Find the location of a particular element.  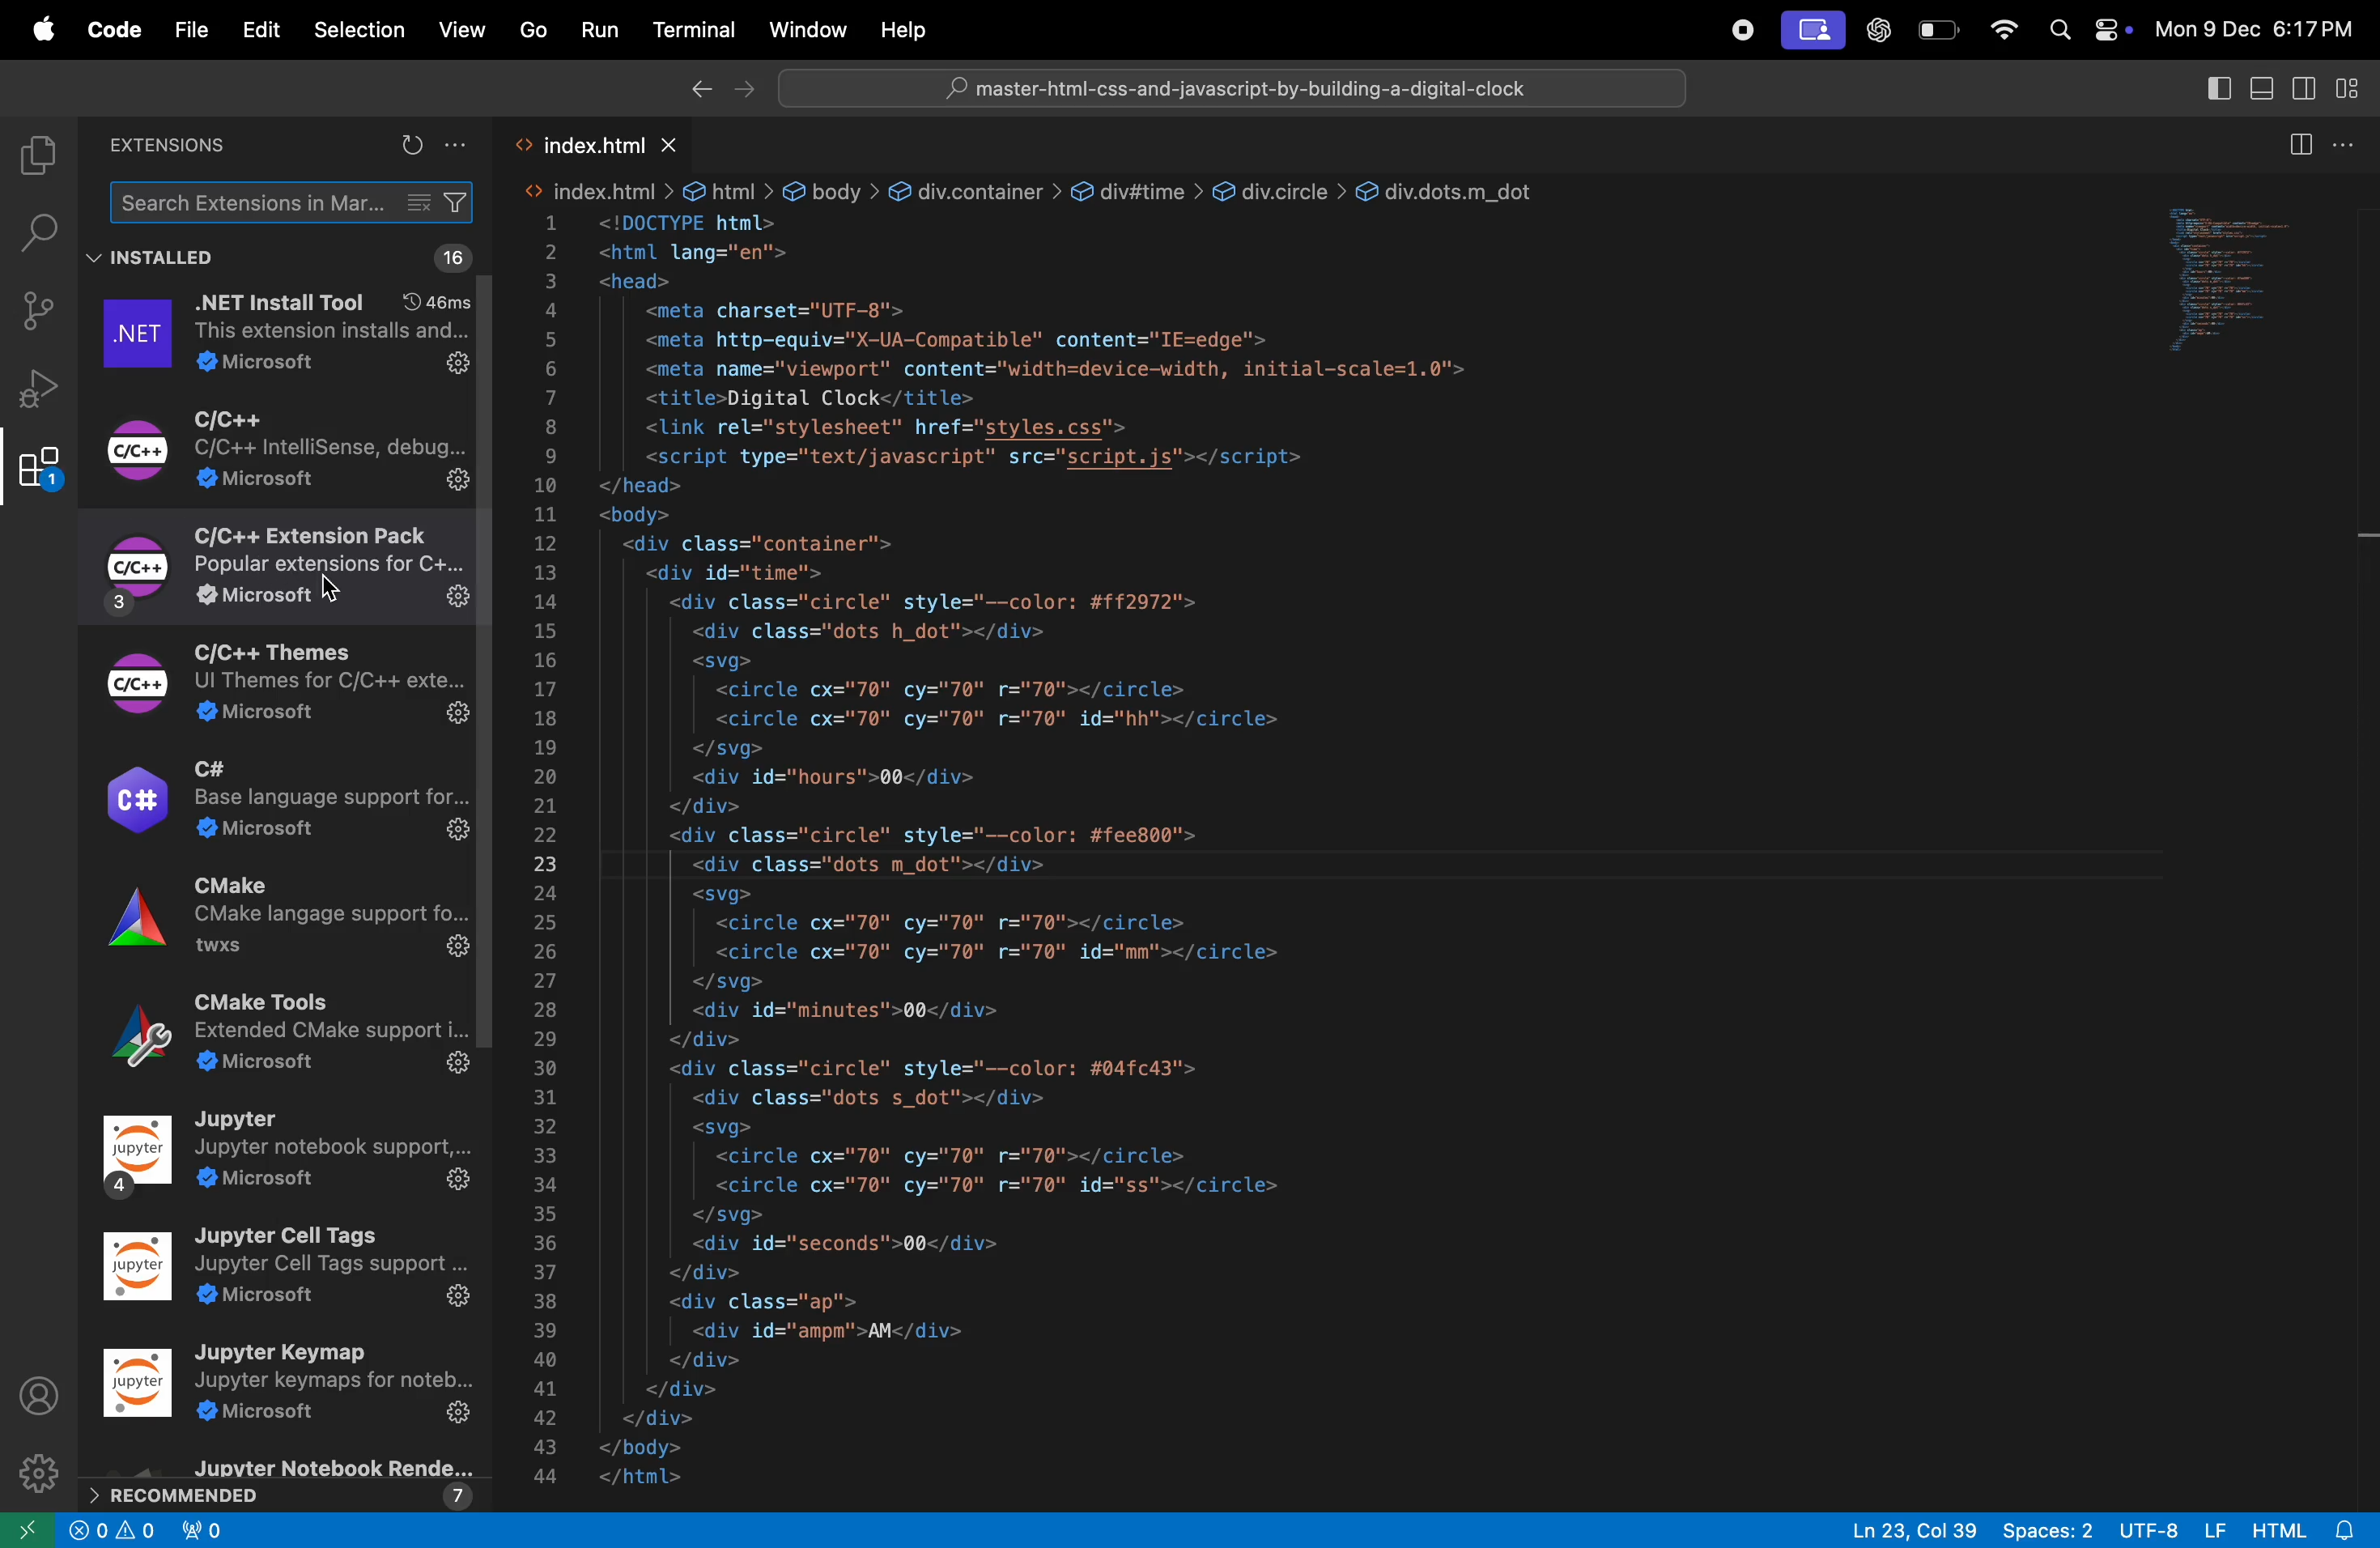

index.html is located at coordinates (615, 143).